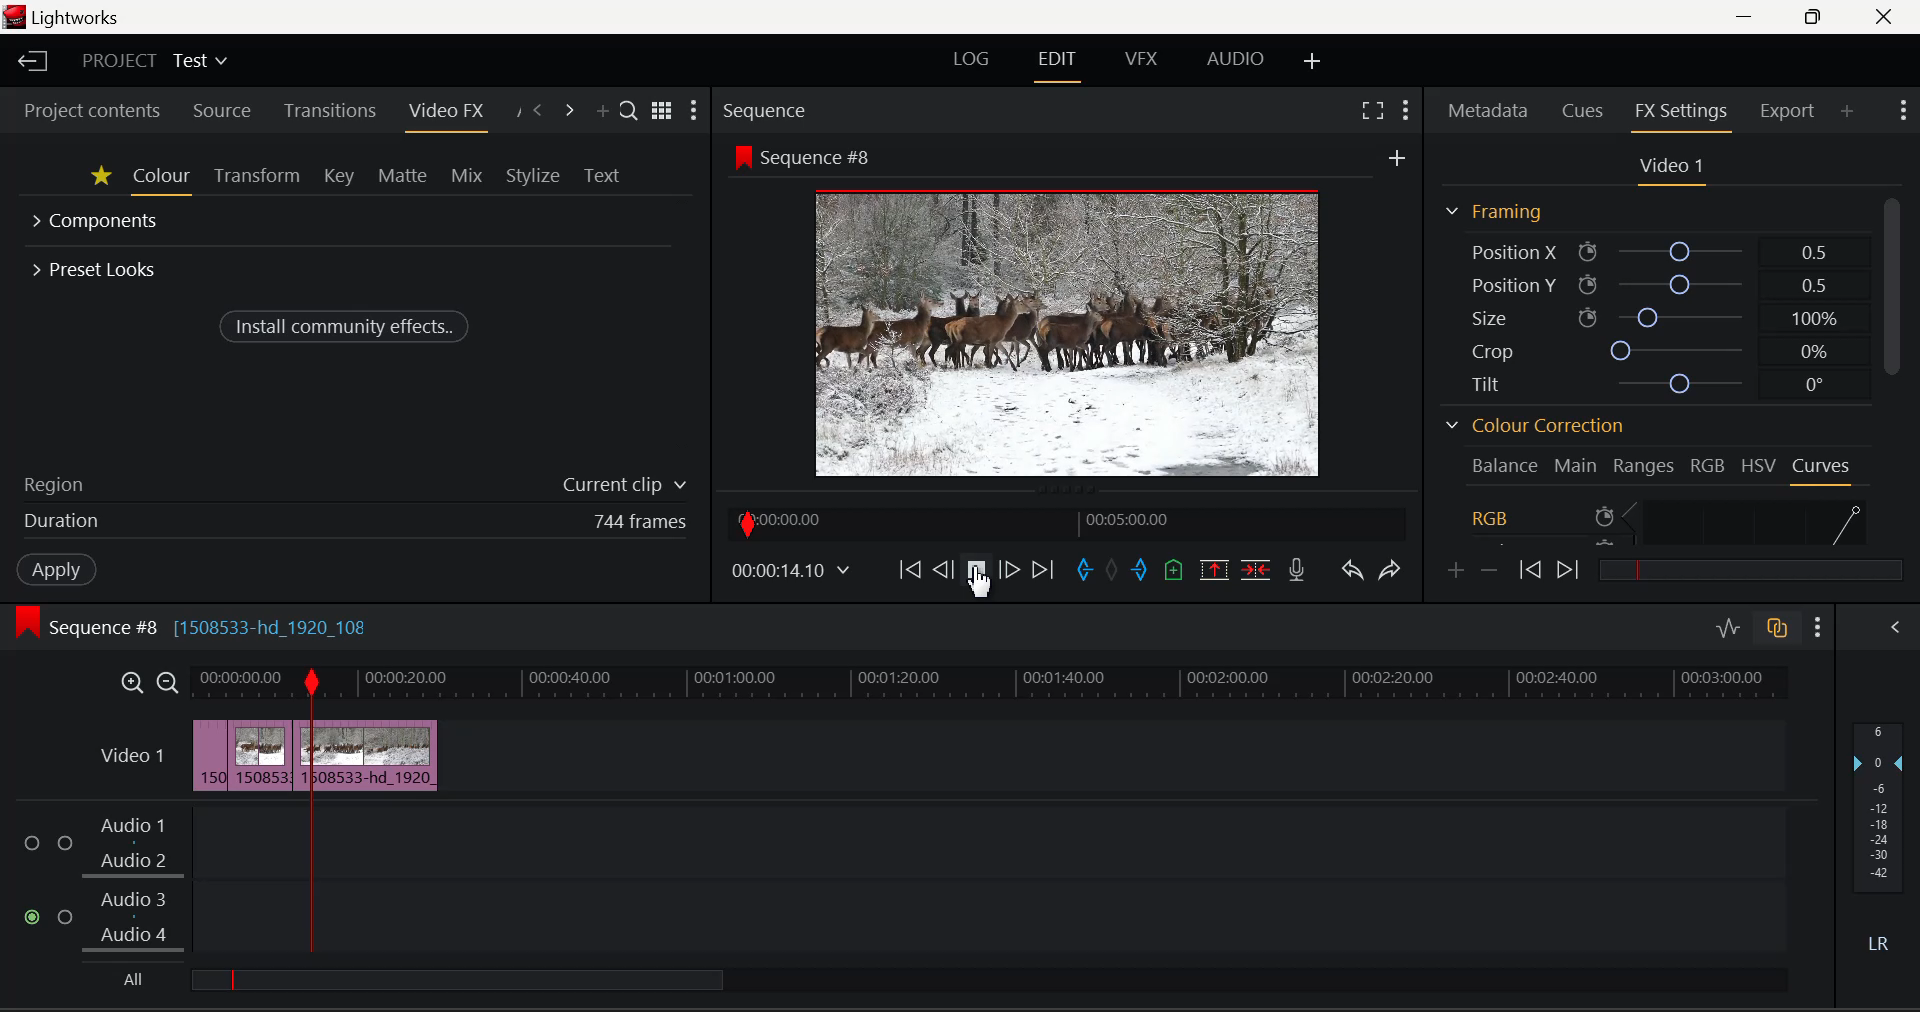 The height and width of the screenshot is (1012, 1920). What do you see at coordinates (696, 111) in the screenshot?
I see `Show Settings` at bounding box center [696, 111].